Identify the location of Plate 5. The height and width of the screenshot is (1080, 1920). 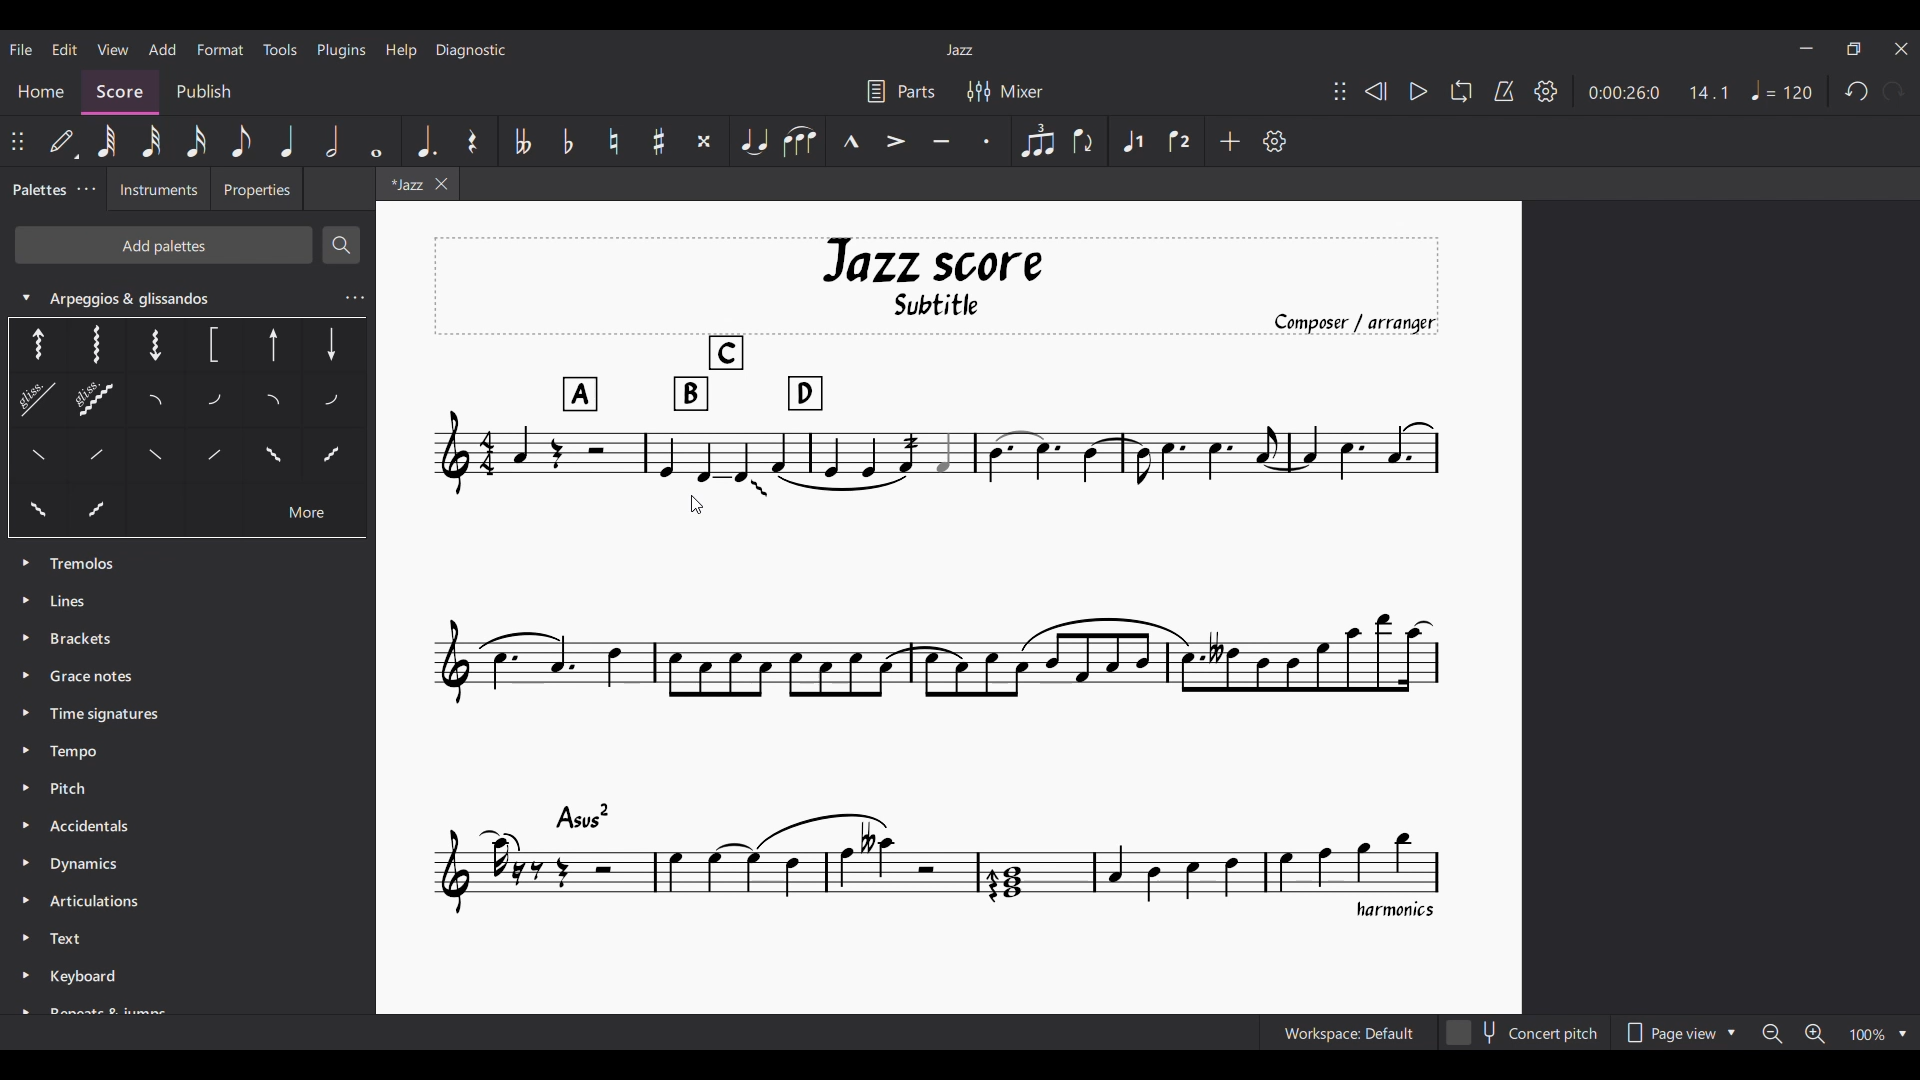
(274, 347).